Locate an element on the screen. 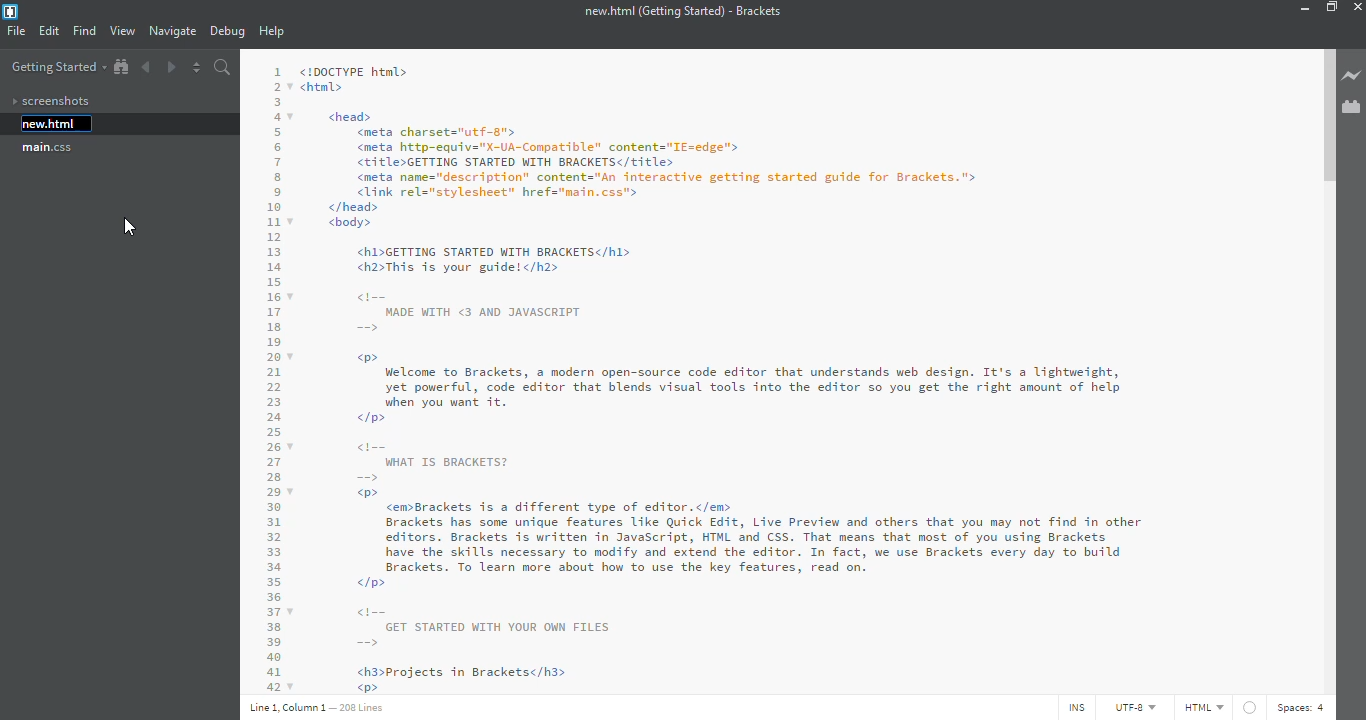  help is located at coordinates (274, 32).